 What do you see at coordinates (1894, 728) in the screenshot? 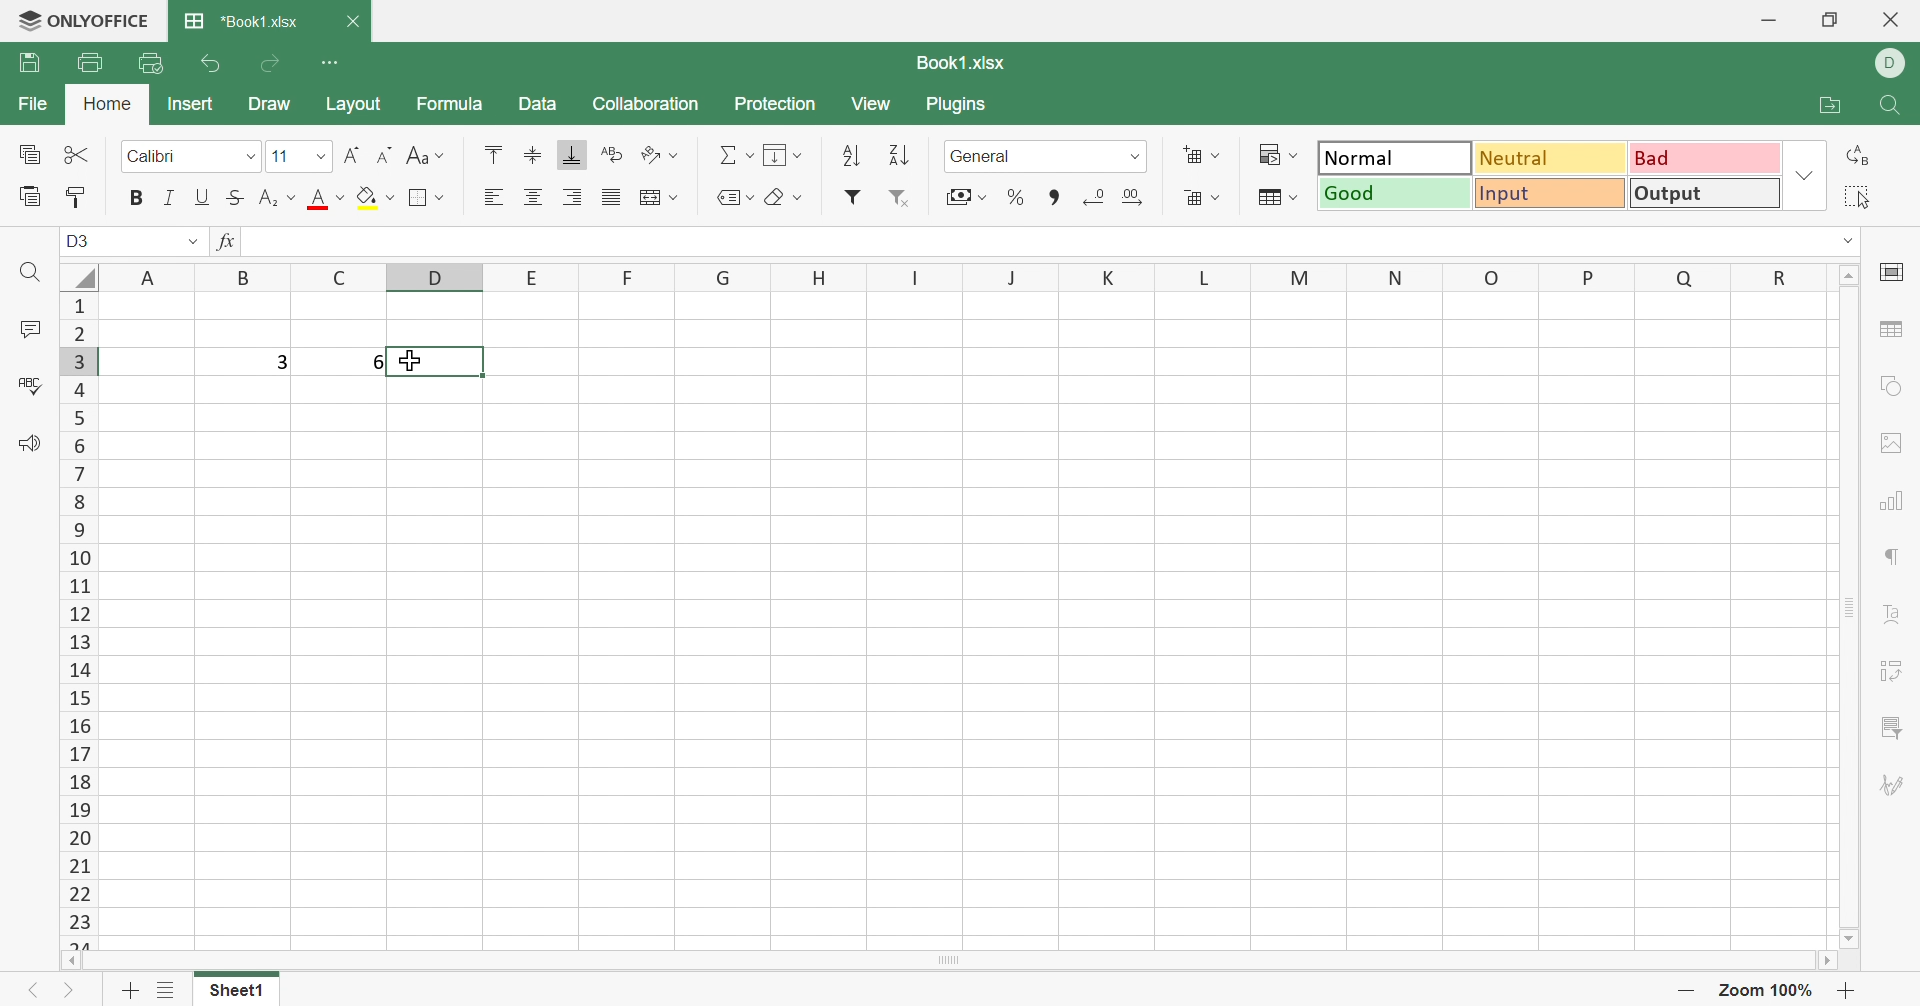
I see `Slicer settings` at bounding box center [1894, 728].